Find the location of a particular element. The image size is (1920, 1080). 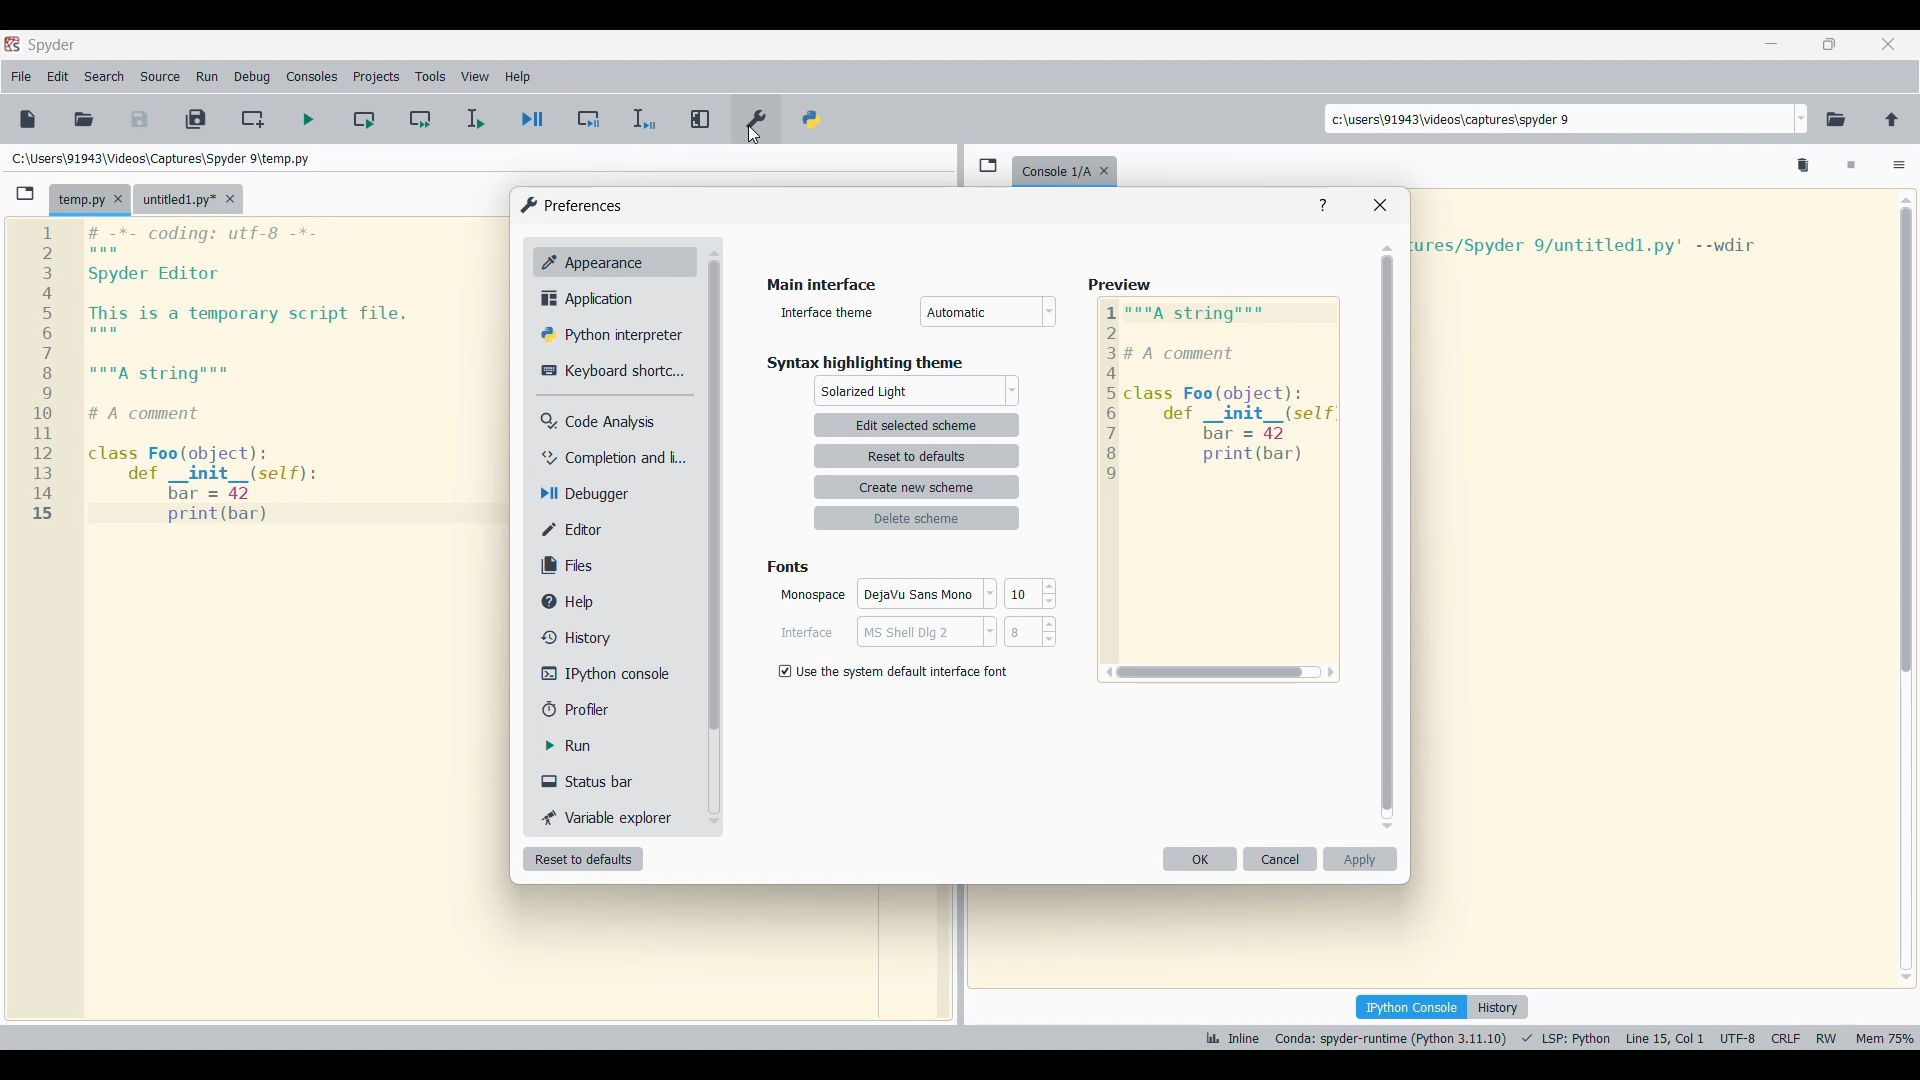

Editor is located at coordinates (616, 529).